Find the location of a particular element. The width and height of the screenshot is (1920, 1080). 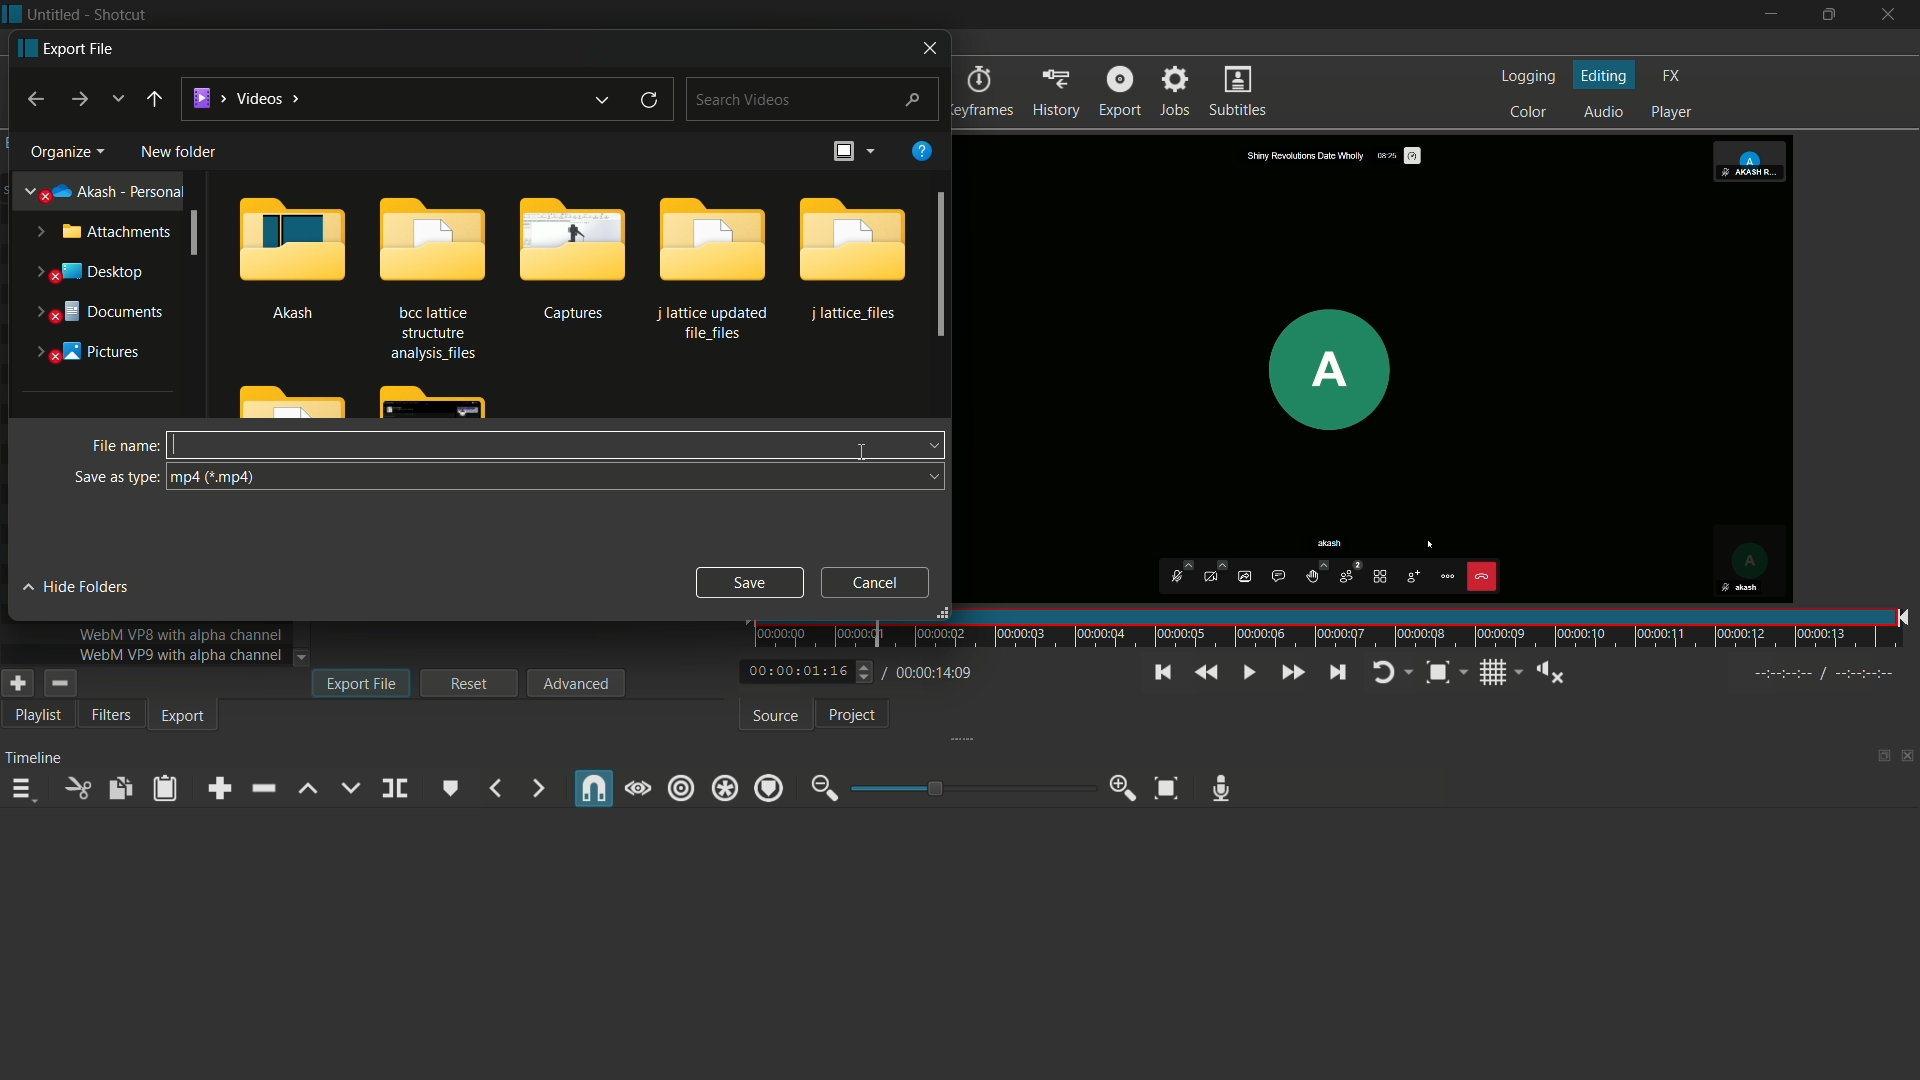

refresh is located at coordinates (650, 99).